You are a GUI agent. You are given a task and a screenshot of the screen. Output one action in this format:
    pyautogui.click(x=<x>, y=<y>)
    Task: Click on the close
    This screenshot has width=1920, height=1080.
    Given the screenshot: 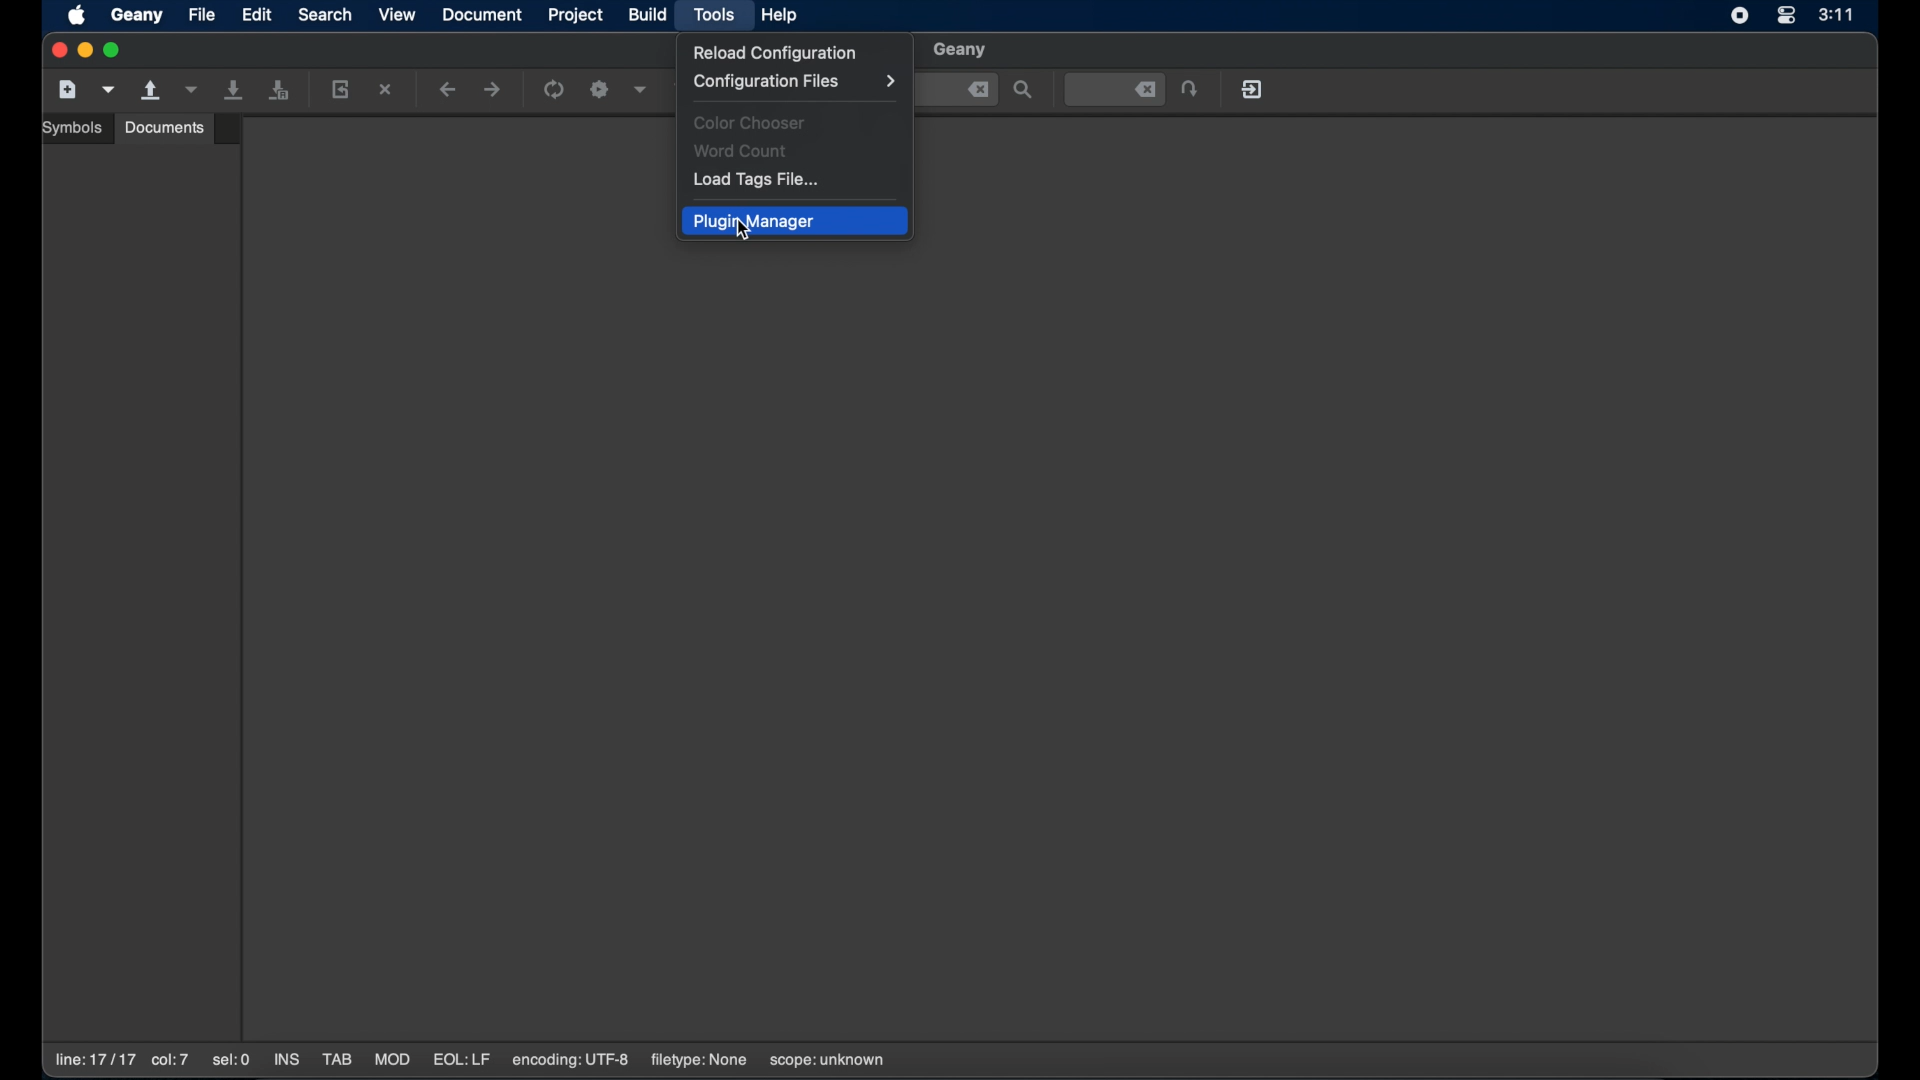 What is the action you would take?
    pyautogui.click(x=57, y=51)
    